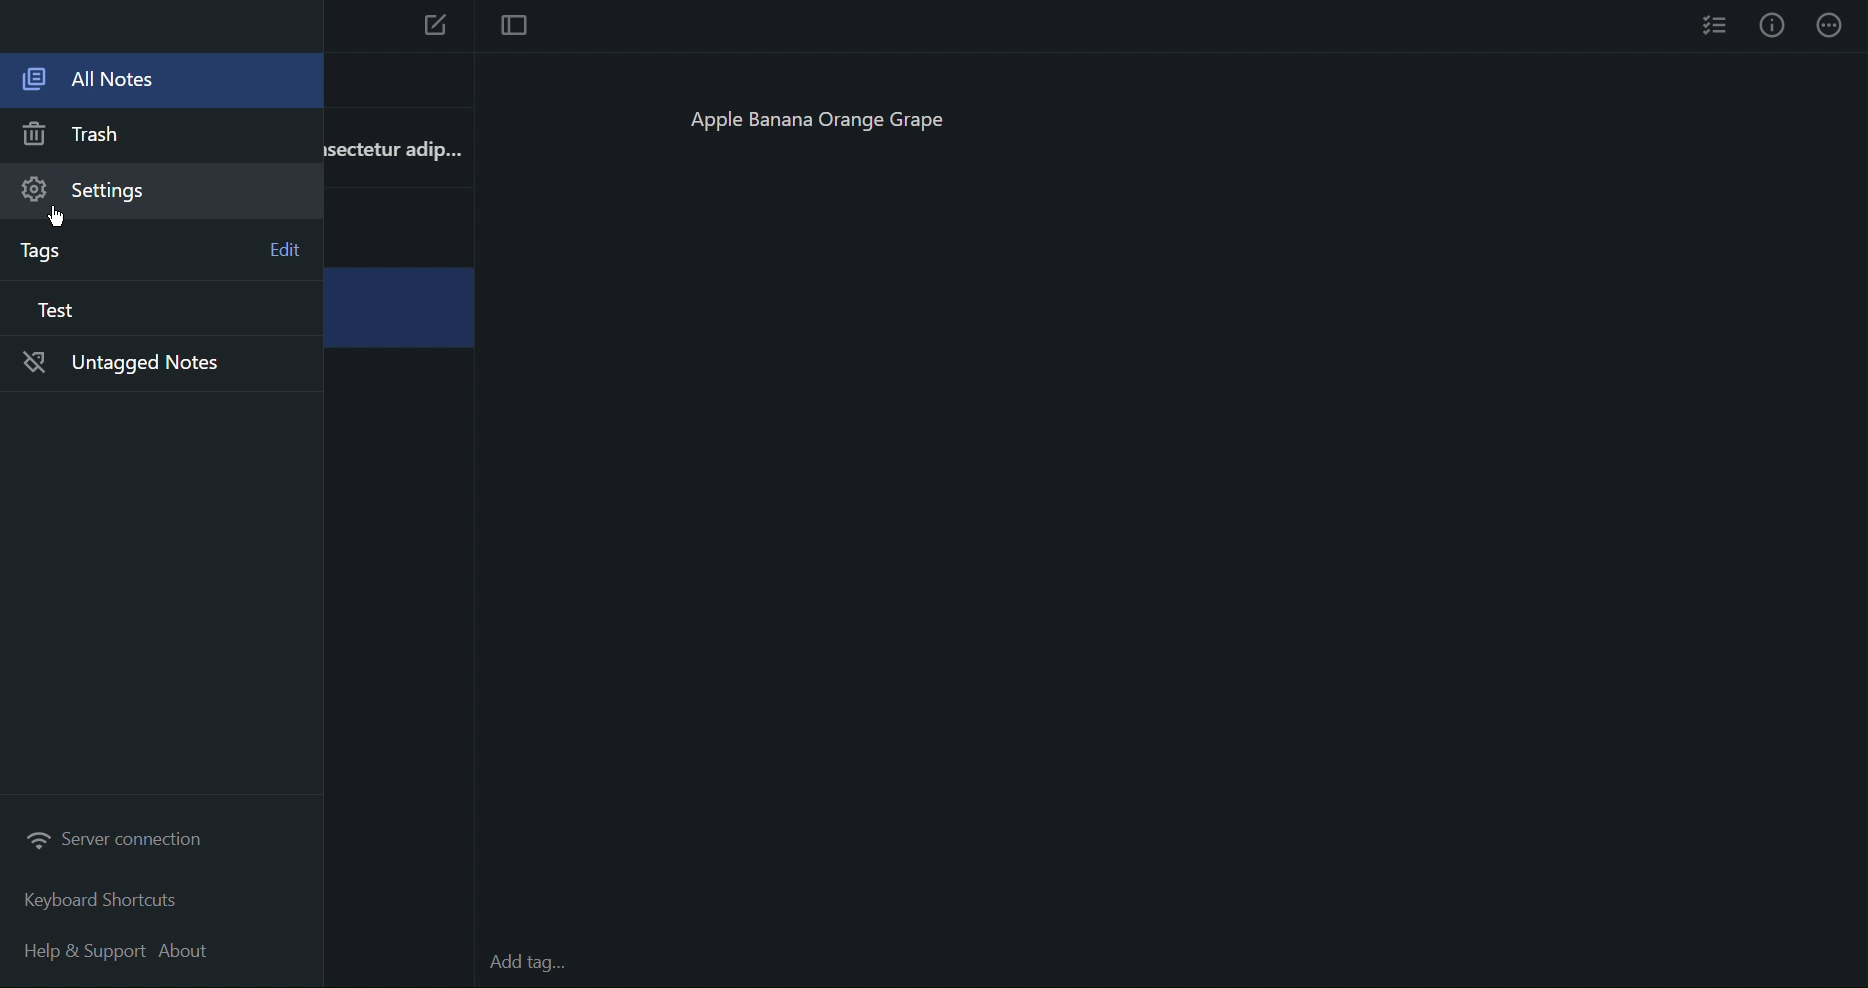  What do you see at coordinates (87, 947) in the screenshot?
I see `Help and Support` at bounding box center [87, 947].